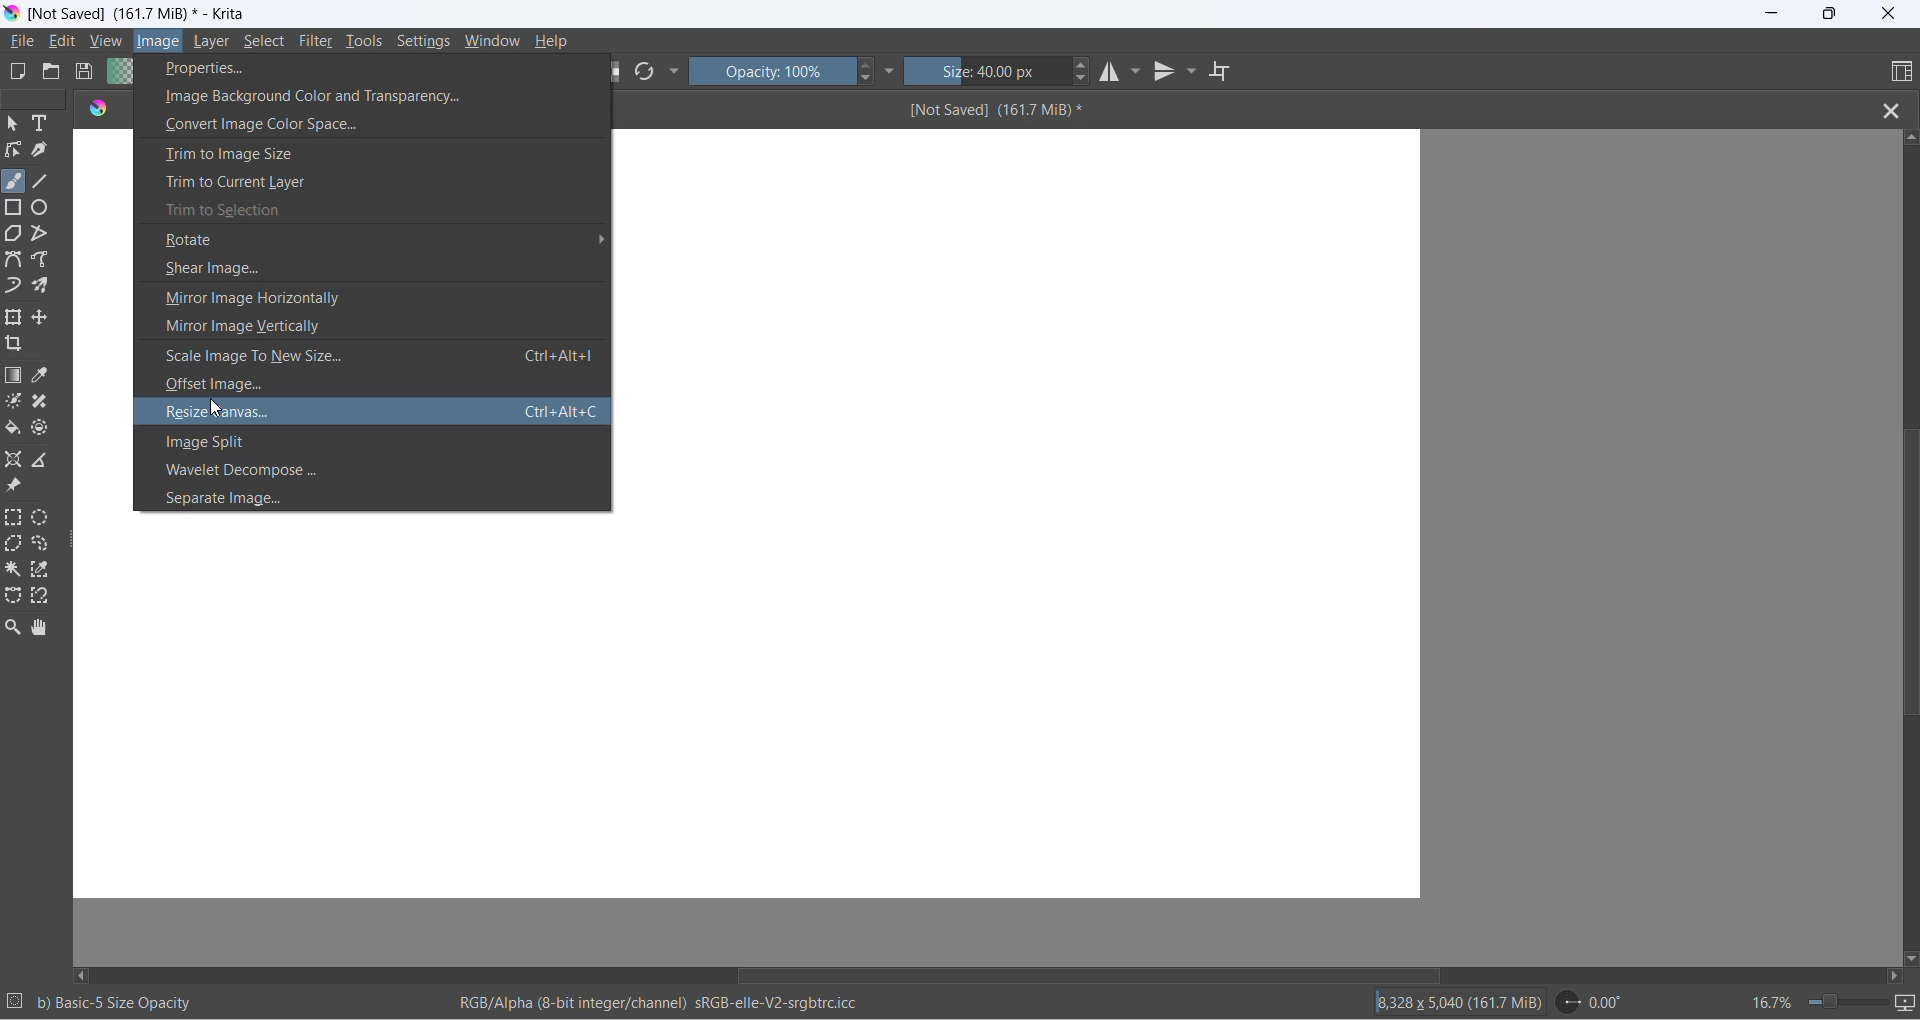 Image resolution: width=1920 pixels, height=1020 pixels. What do you see at coordinates (371, 270) in the screenshot?
I see `shear image` at bounding box center [371, 270].